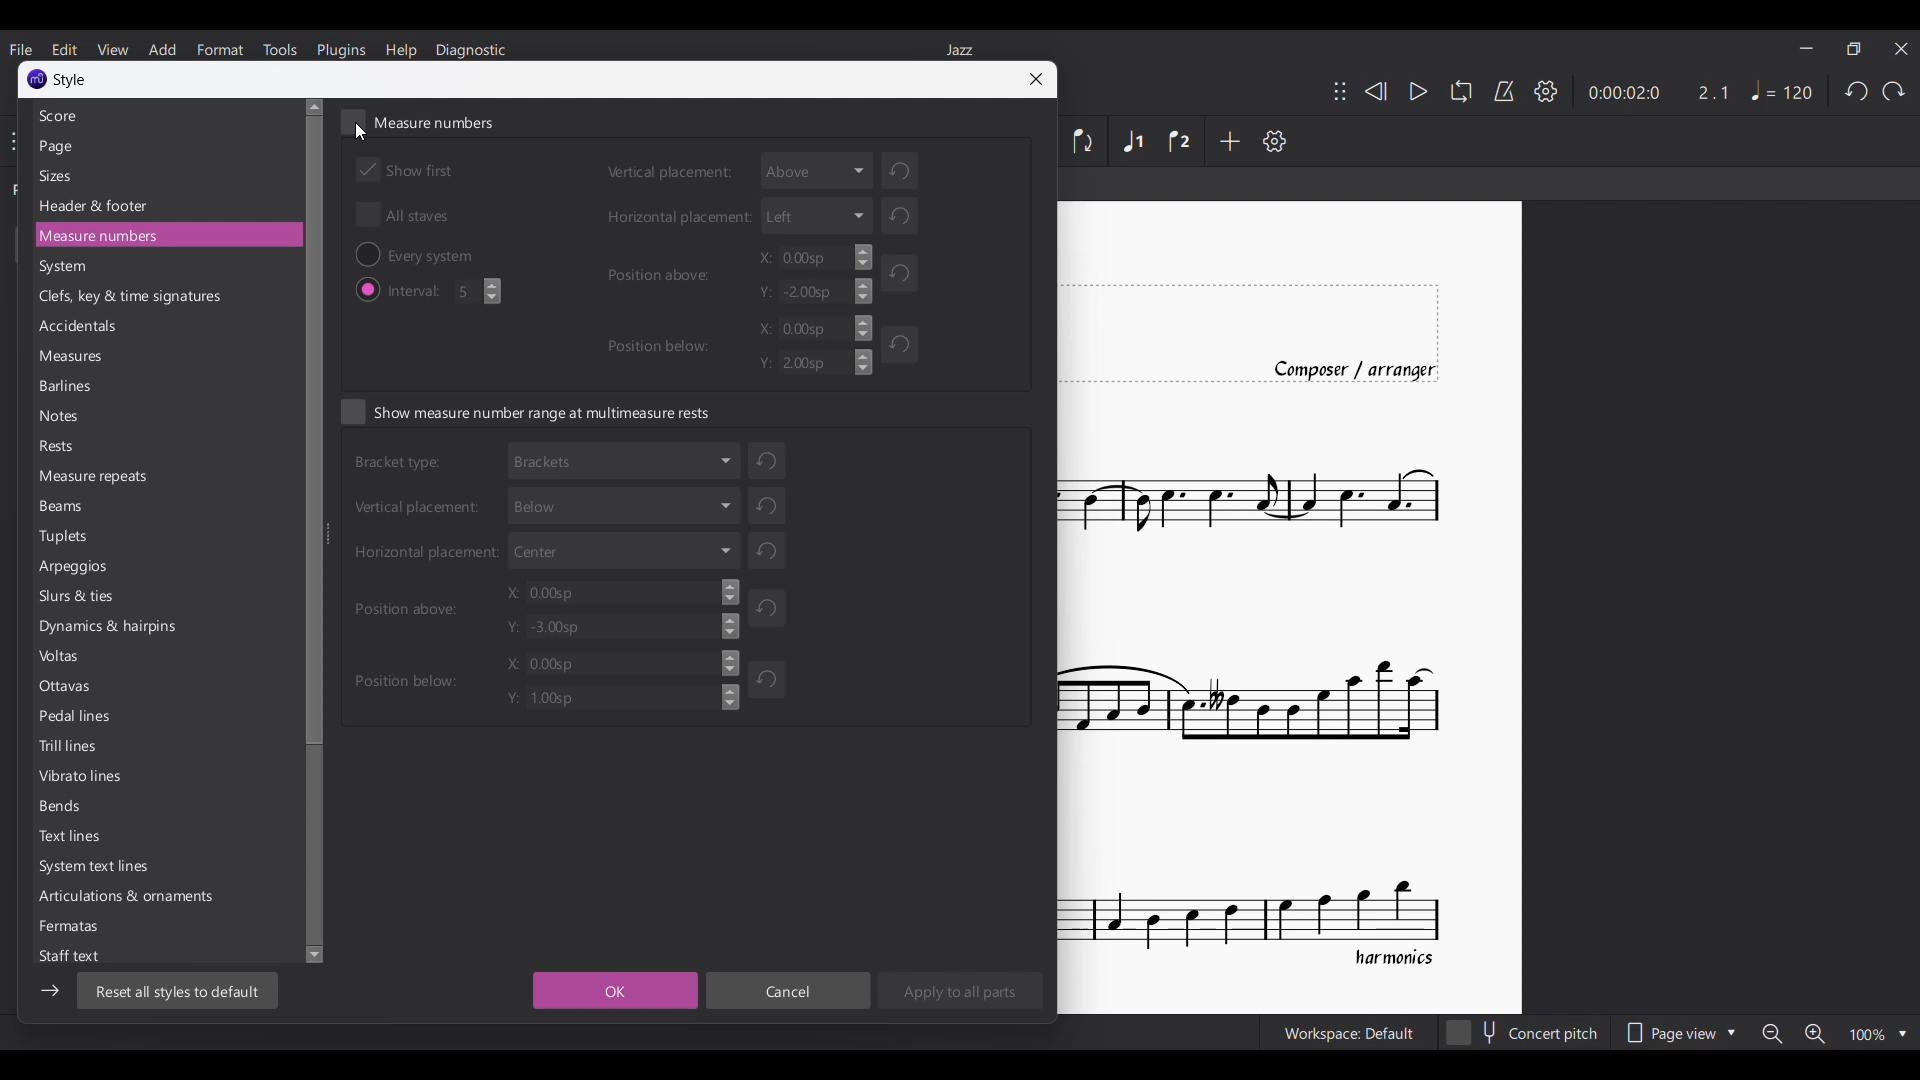 This screenshot has width=1920, height=1080. What do you see at coordinates (1229, 141) in the screenshot?
I see `Add` at bounding box center [1229, 141].